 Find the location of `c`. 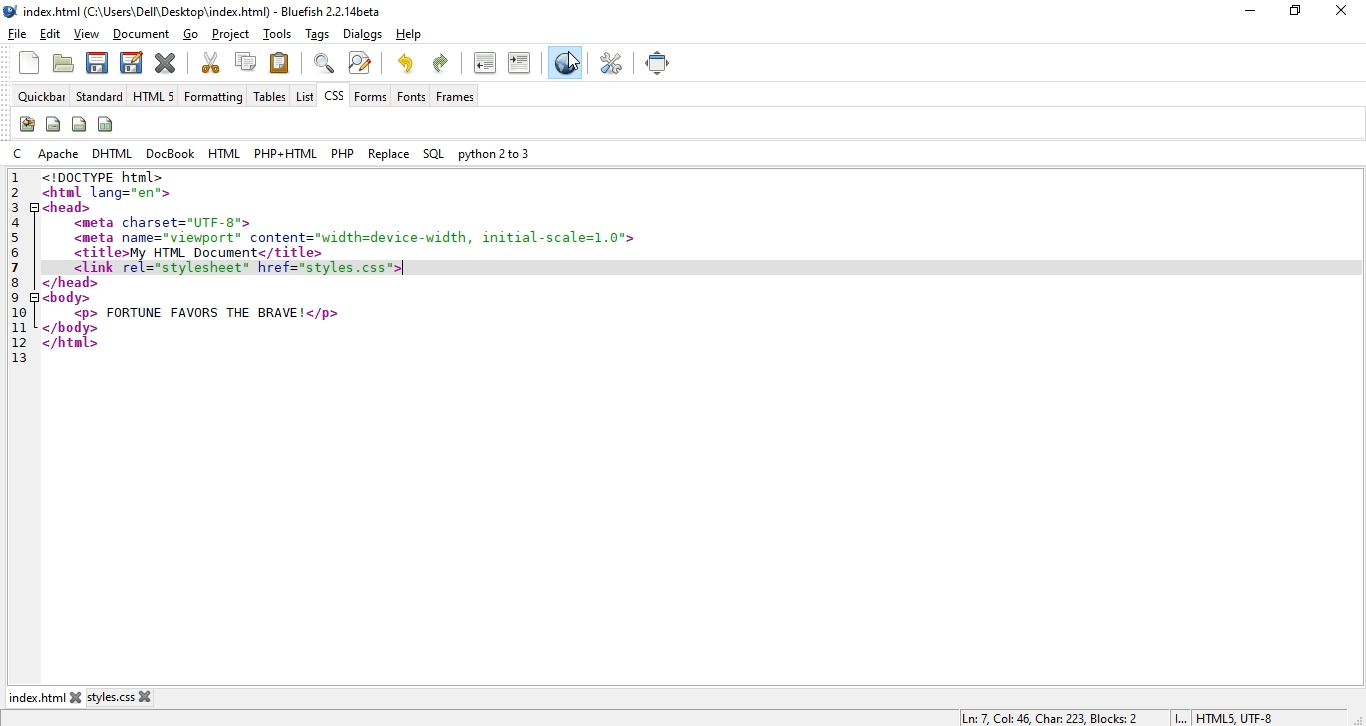

c is located at coordinates (21, 153).